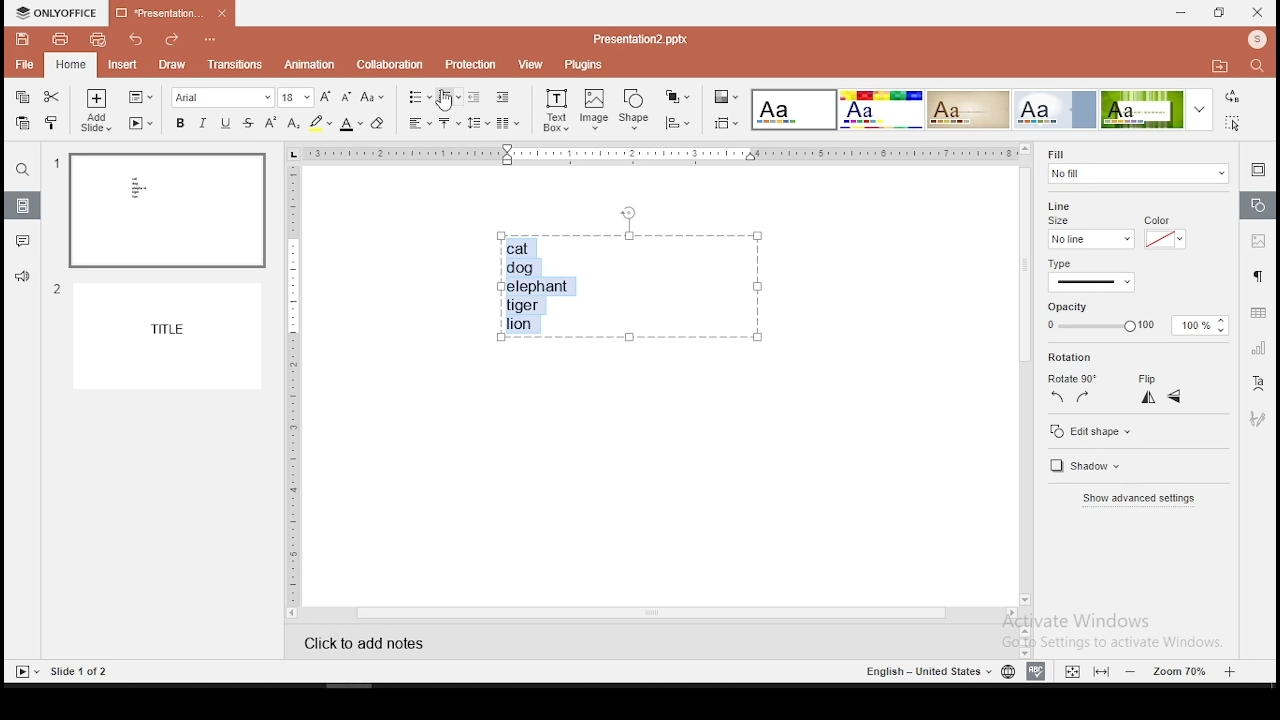 The height and width of the screenshot is (720, 1280). What do you see at coordinates (1259, 13) in the screenshot?
I see `close window` at bounding box center [1259, 13].